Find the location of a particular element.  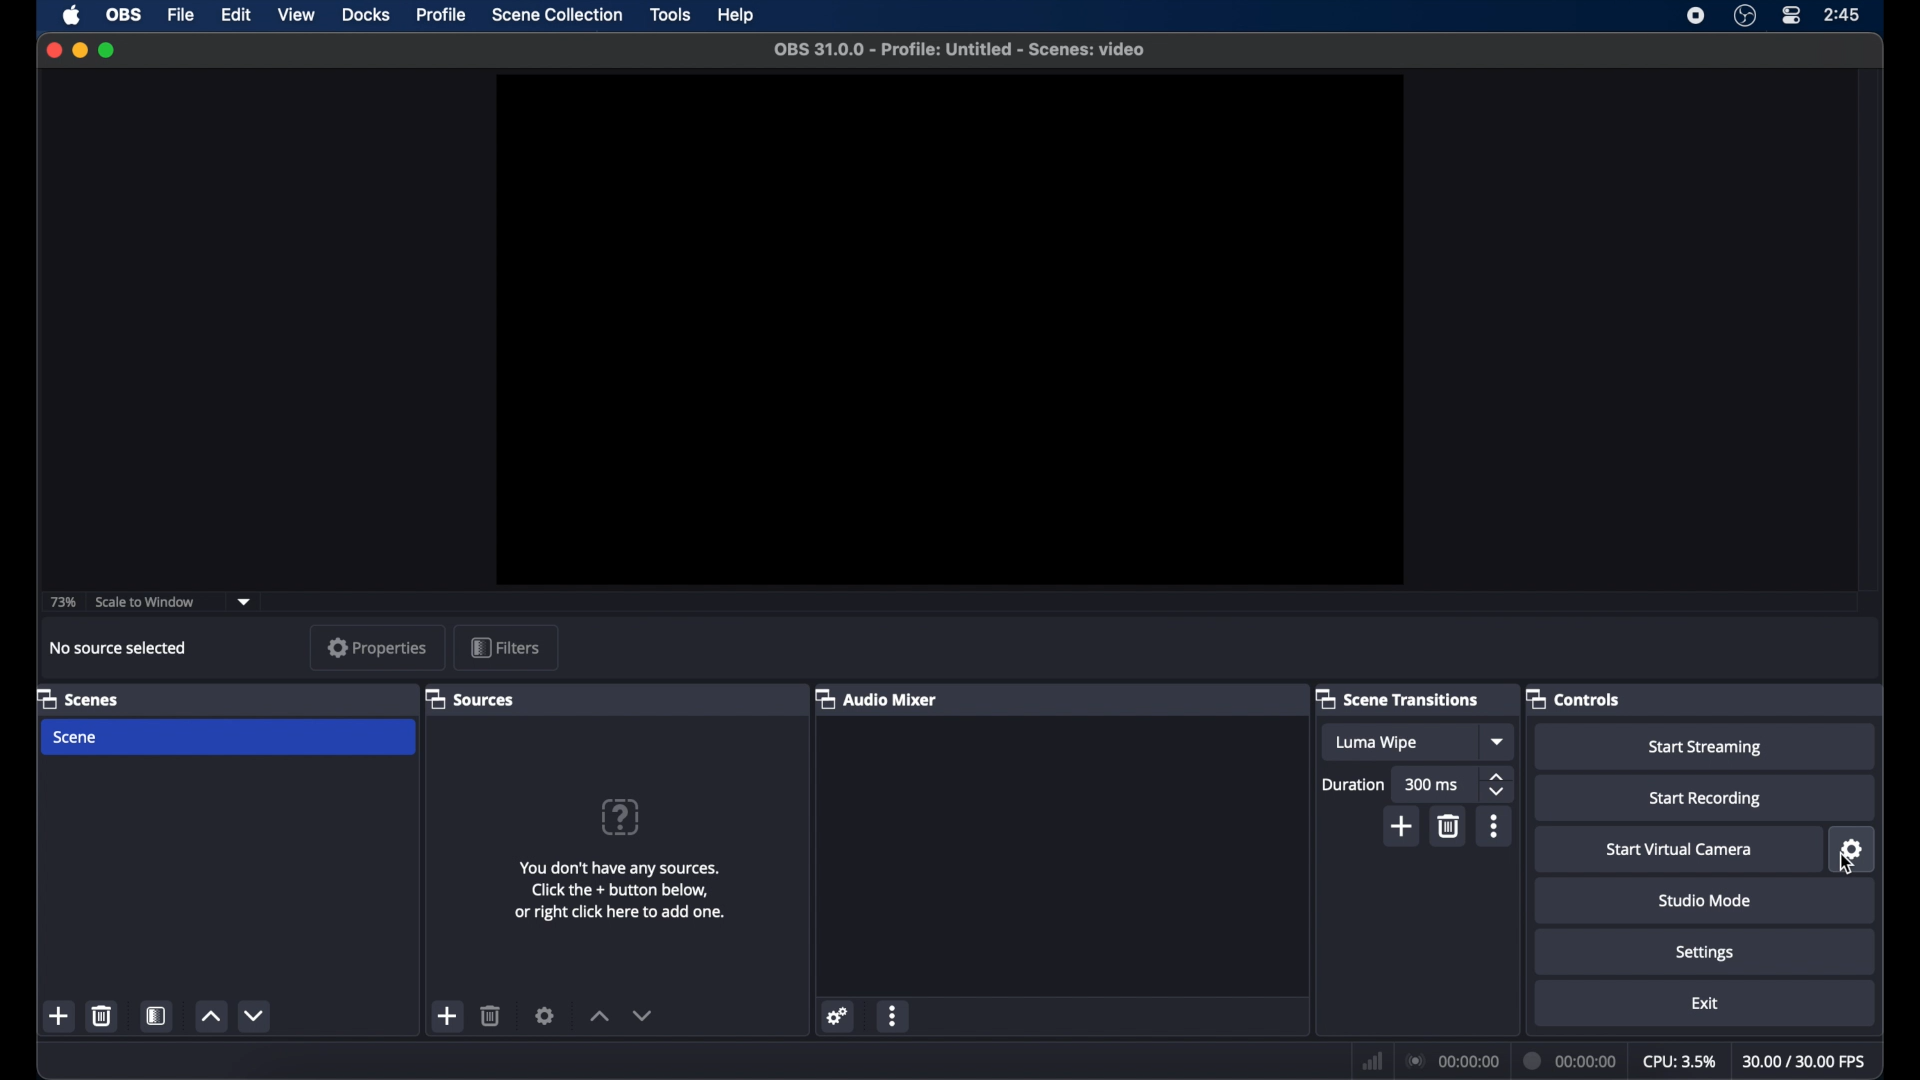

properties is located at coordinates (377, 647).